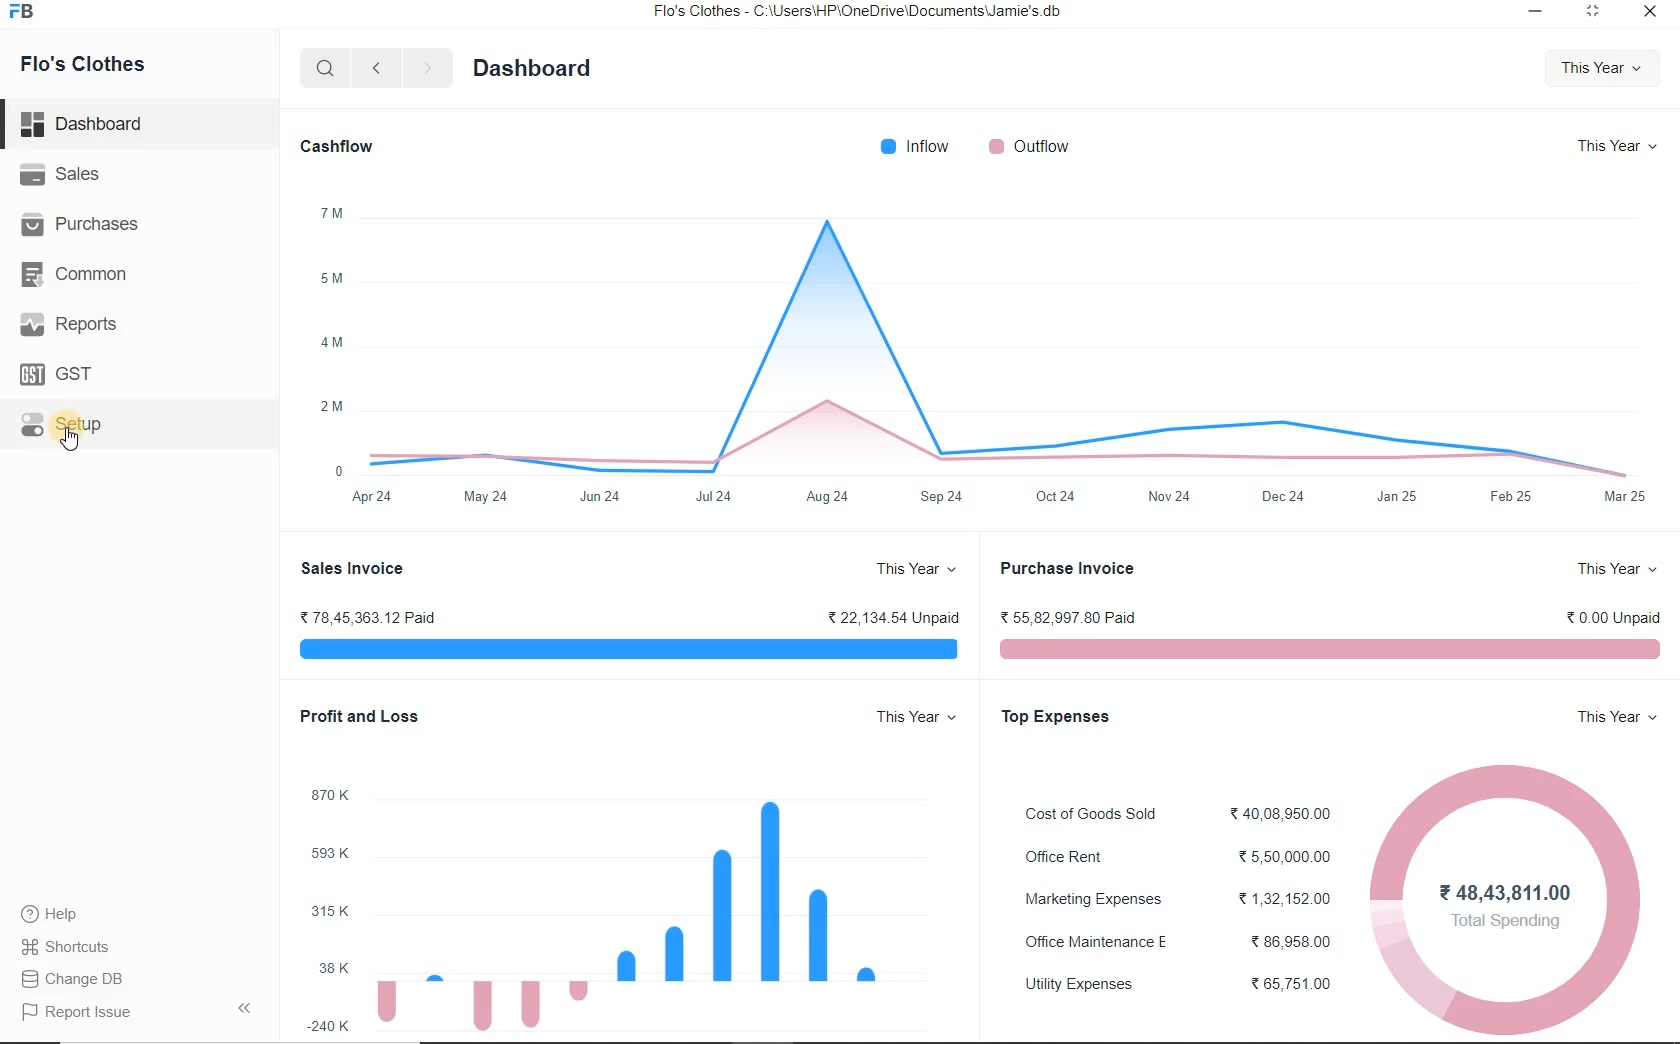 This screenshot has width=1680, height=1044. I want to click on R 78,45,363.12 Paid, so click(366, 617).